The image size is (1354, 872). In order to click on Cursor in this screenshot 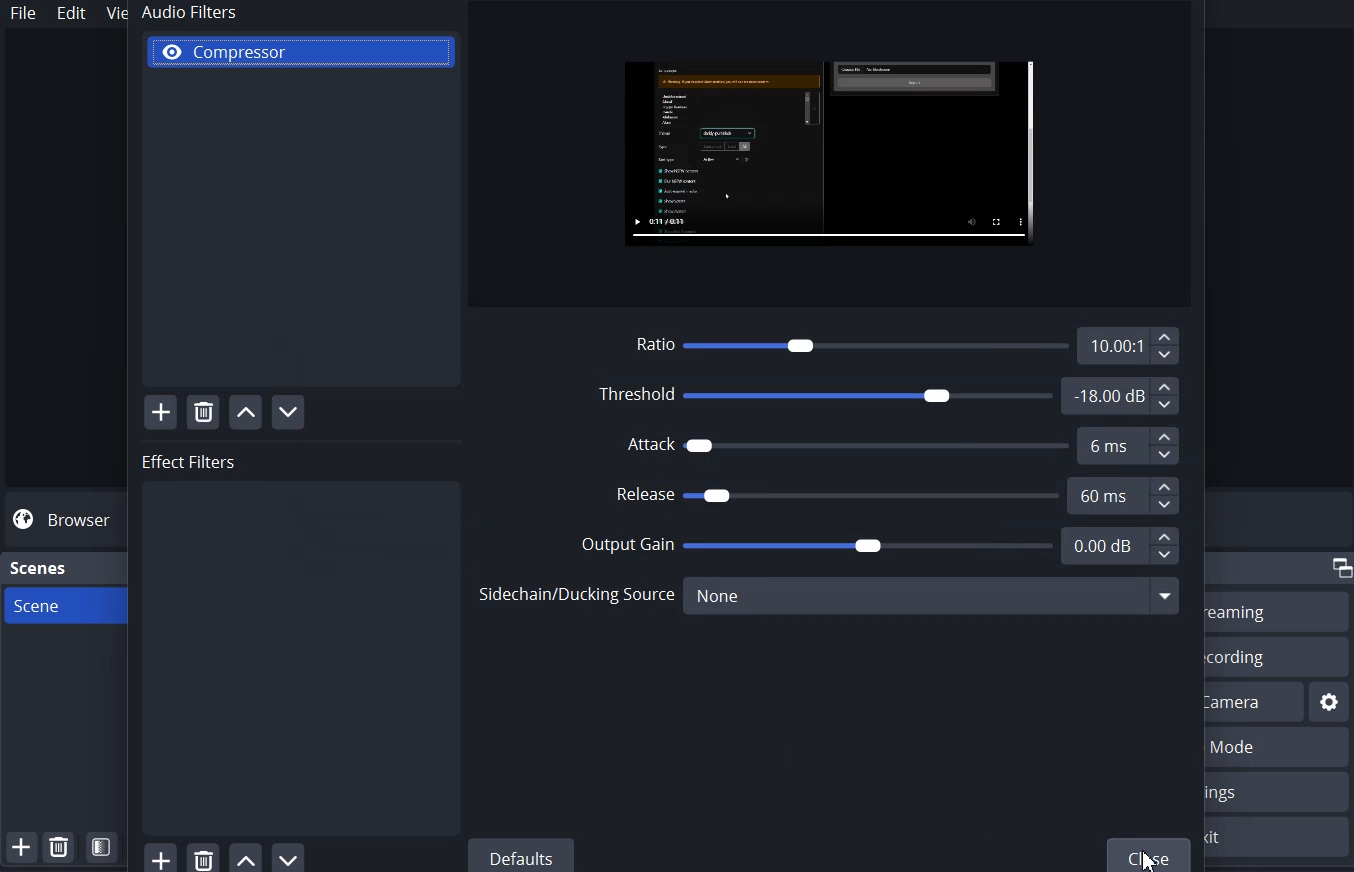, I will do `click(1147, 857)`.